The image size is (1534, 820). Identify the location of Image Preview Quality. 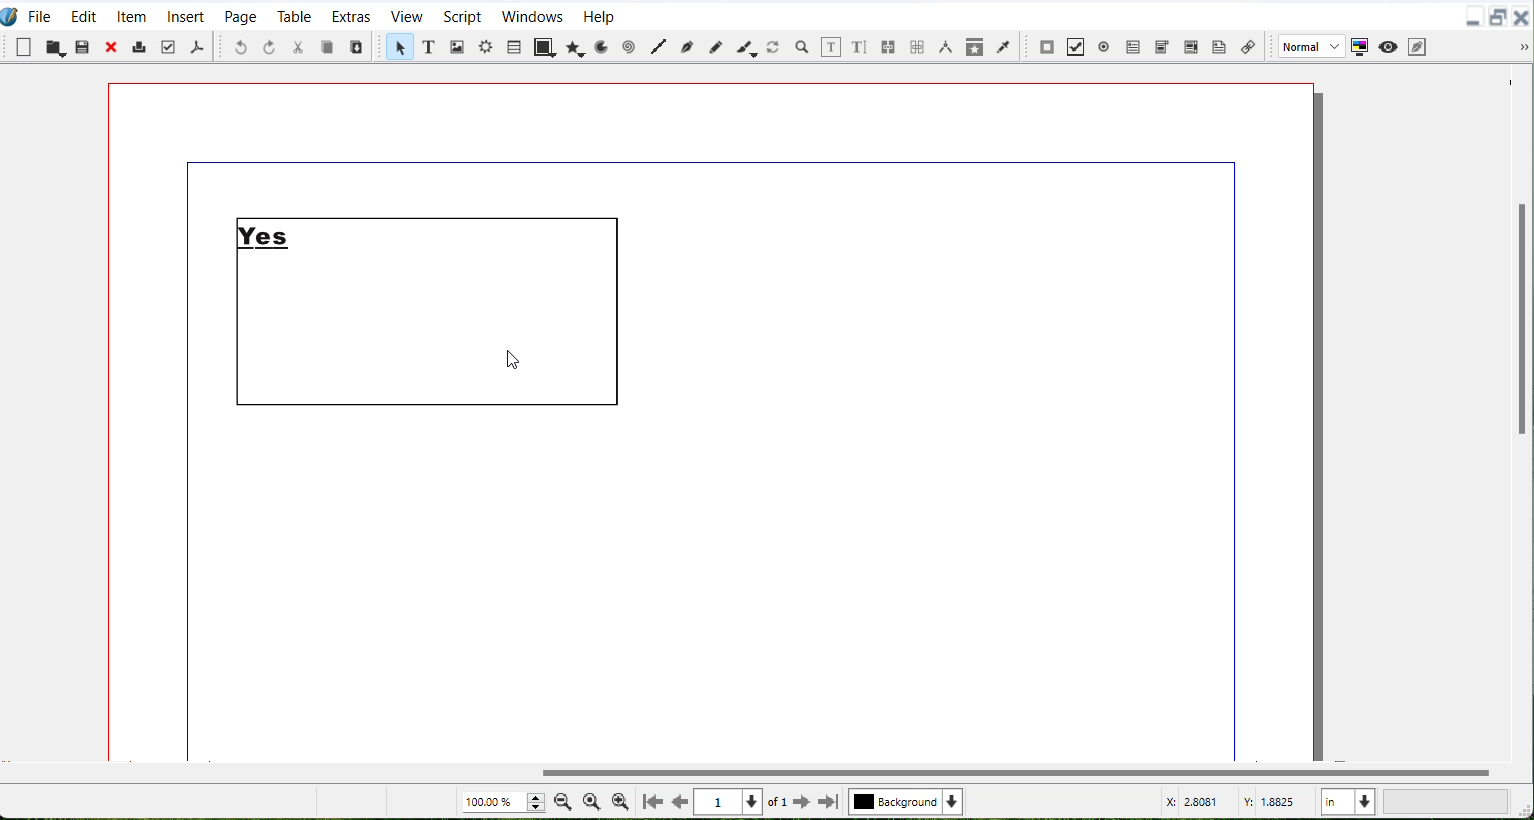
(1309, 46).